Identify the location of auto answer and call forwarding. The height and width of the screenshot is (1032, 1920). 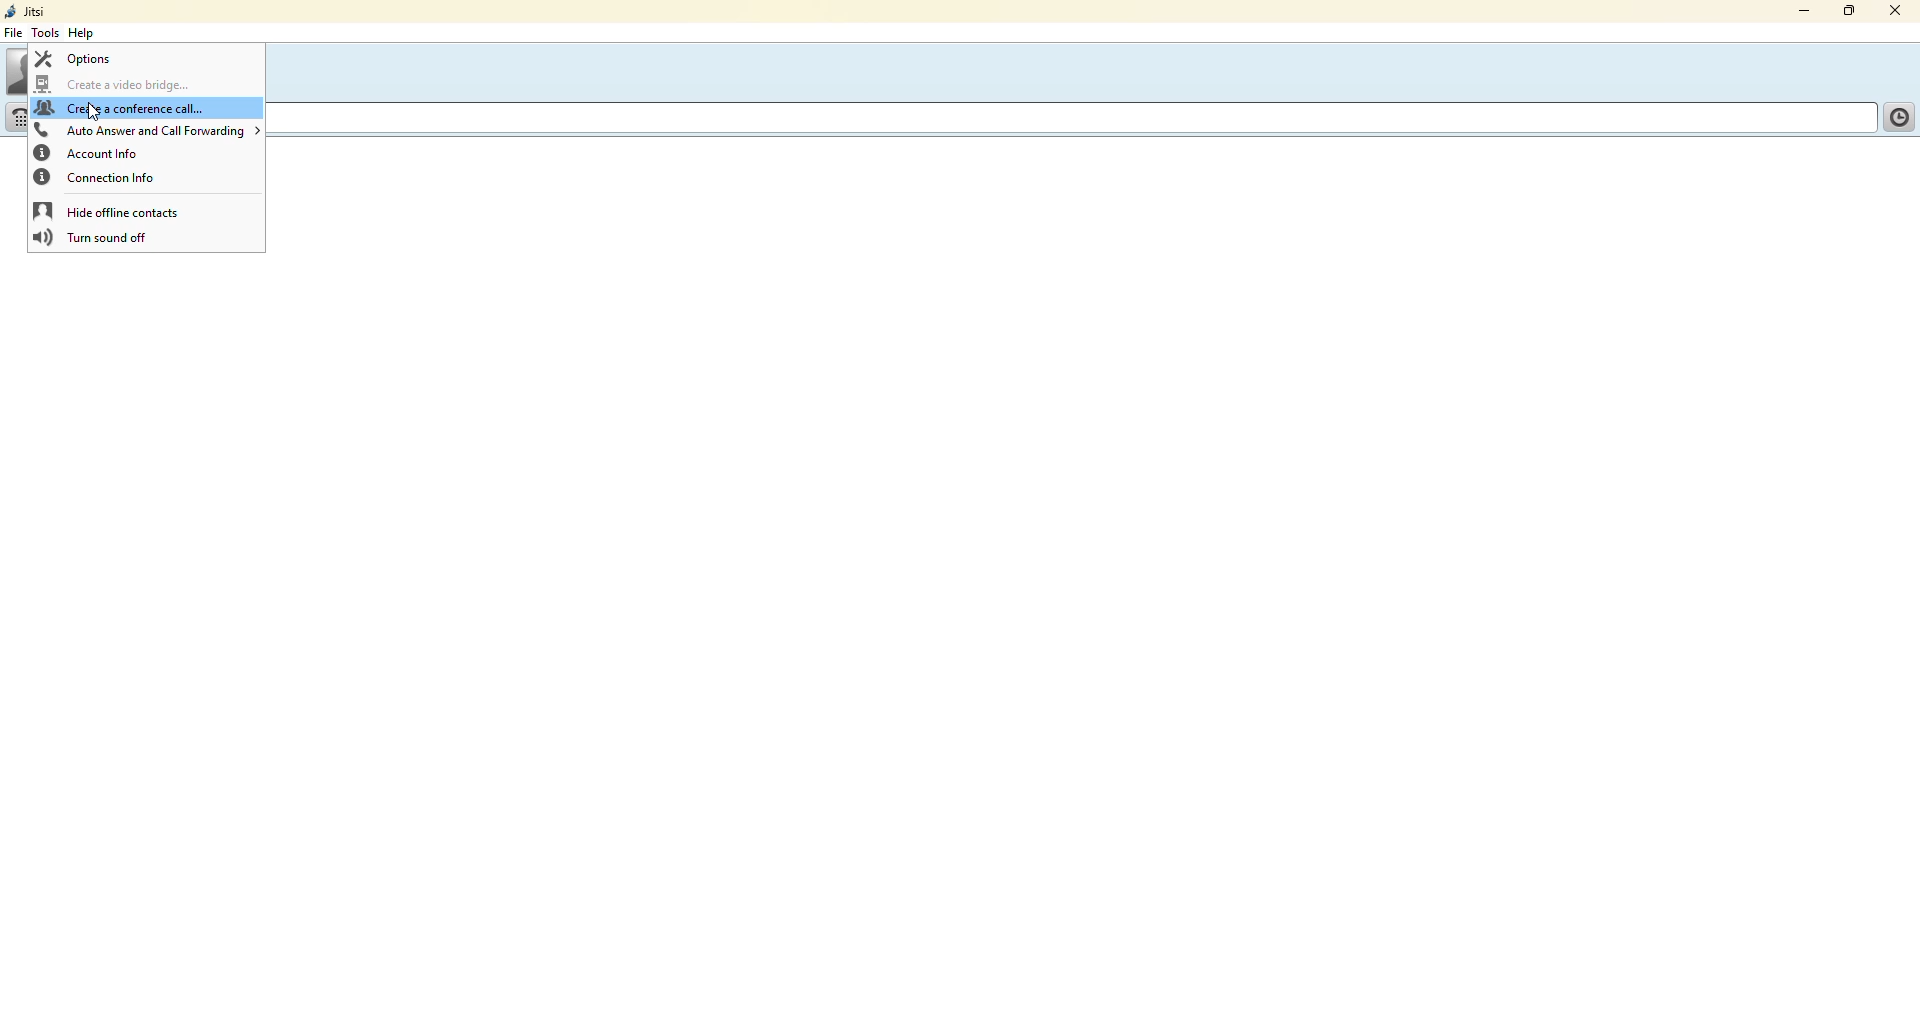
(143, 131).